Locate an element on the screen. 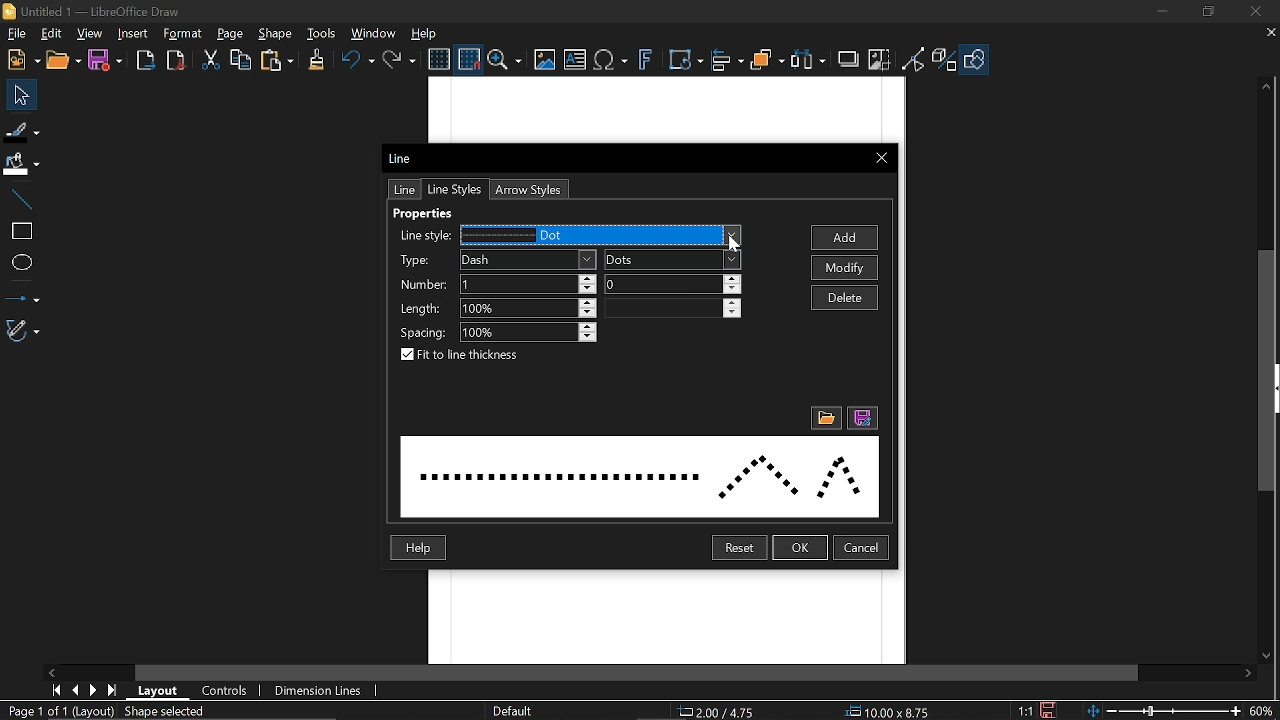  Shadow is located at coordinates (848, 59).